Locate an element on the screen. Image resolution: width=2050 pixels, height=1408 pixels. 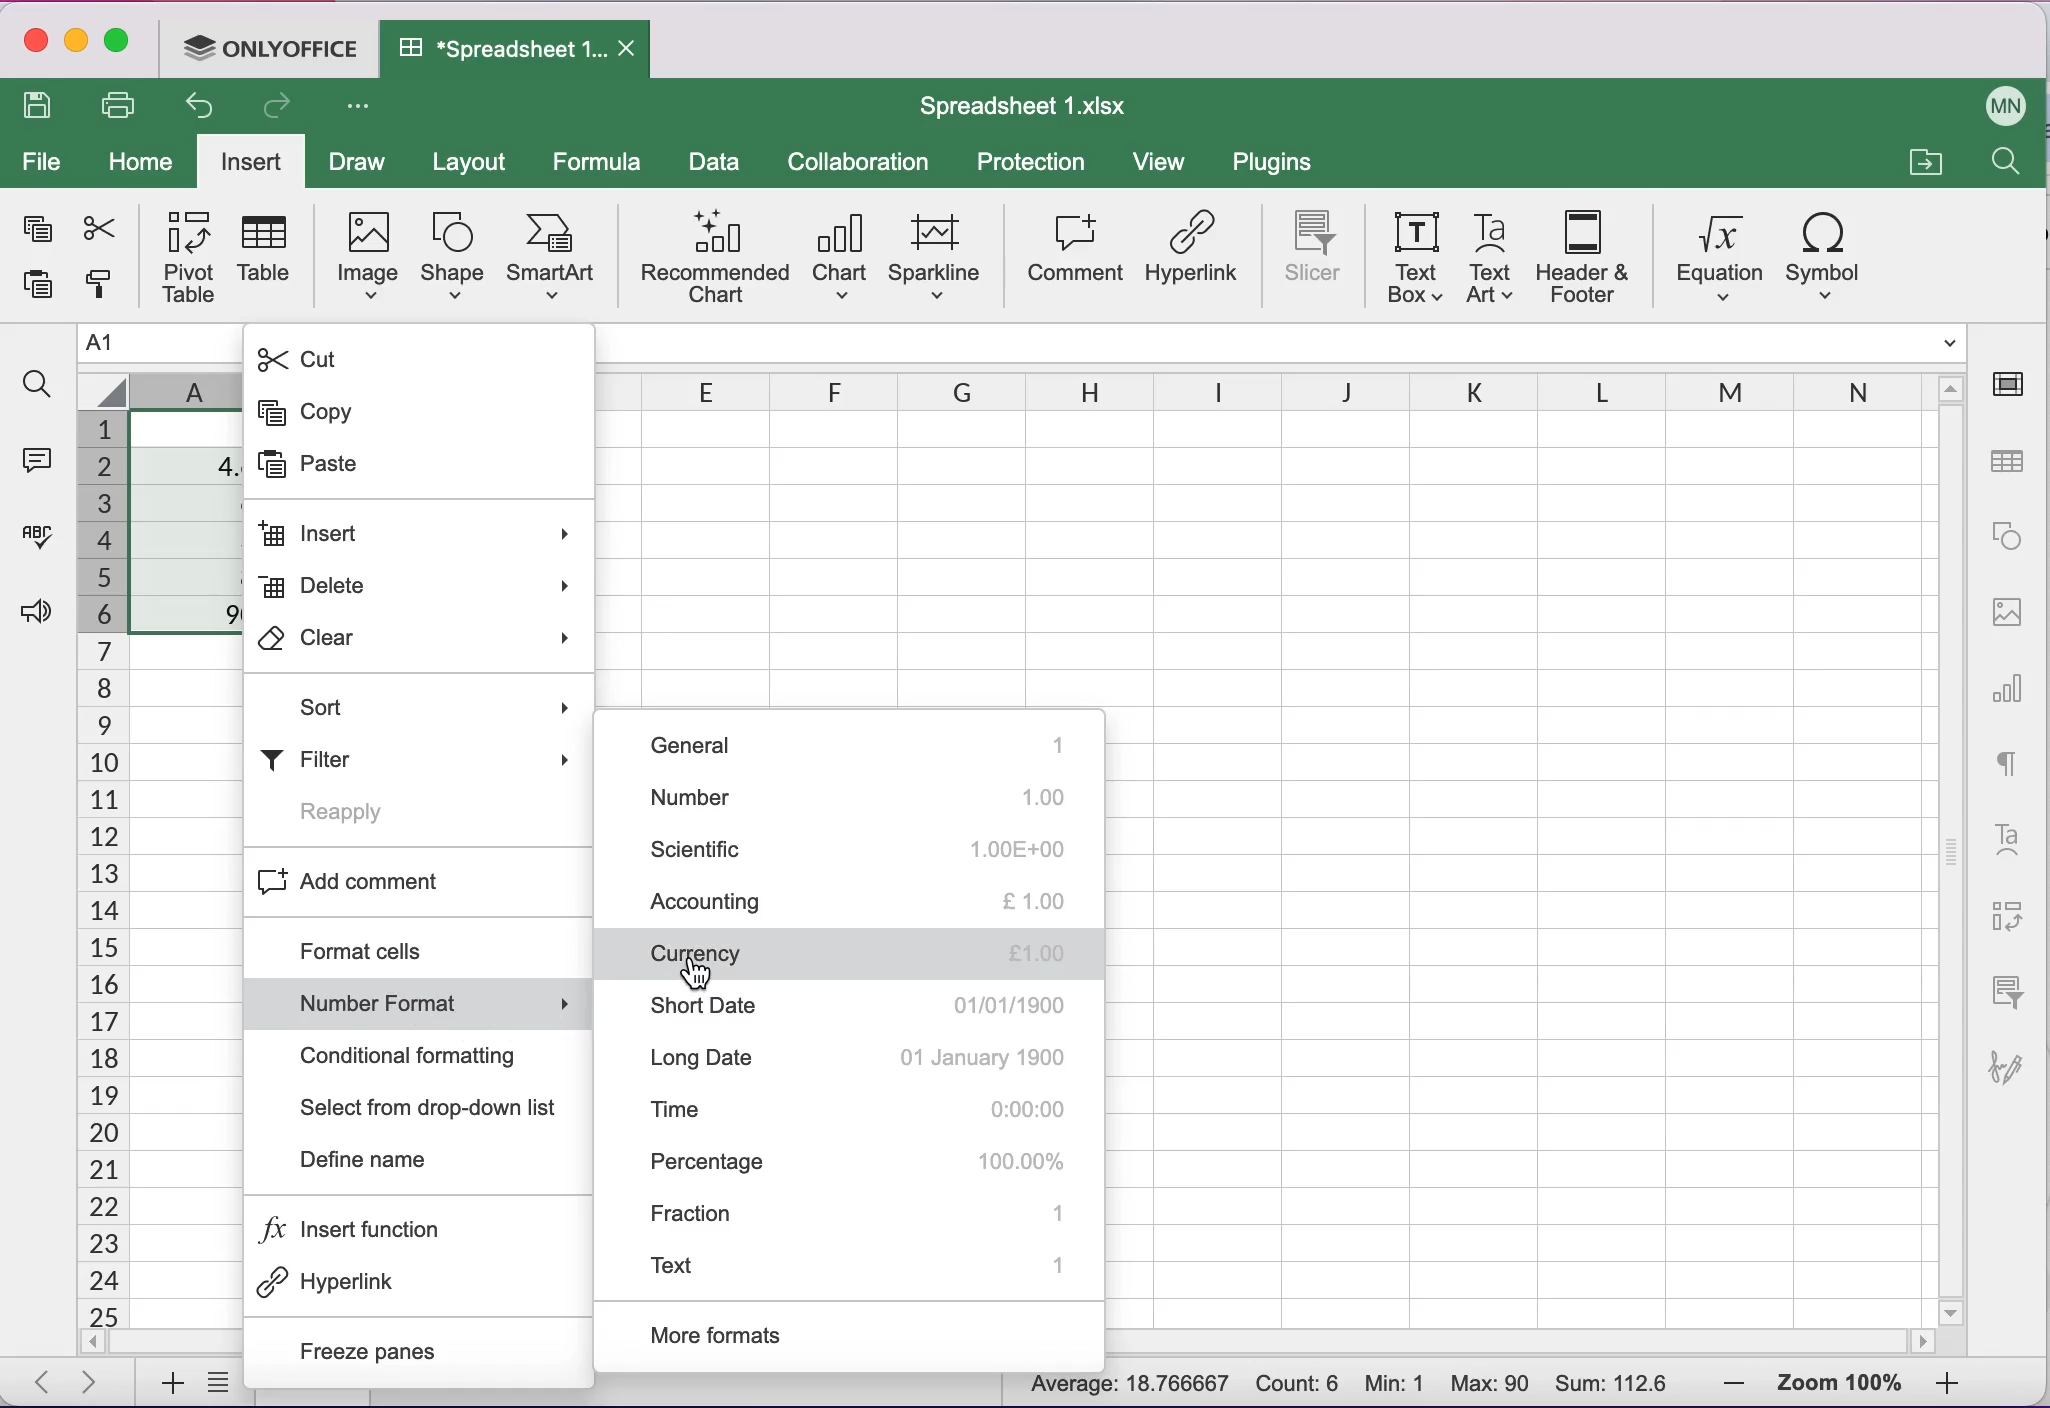
more formats is located at coordinates (760, 1335).